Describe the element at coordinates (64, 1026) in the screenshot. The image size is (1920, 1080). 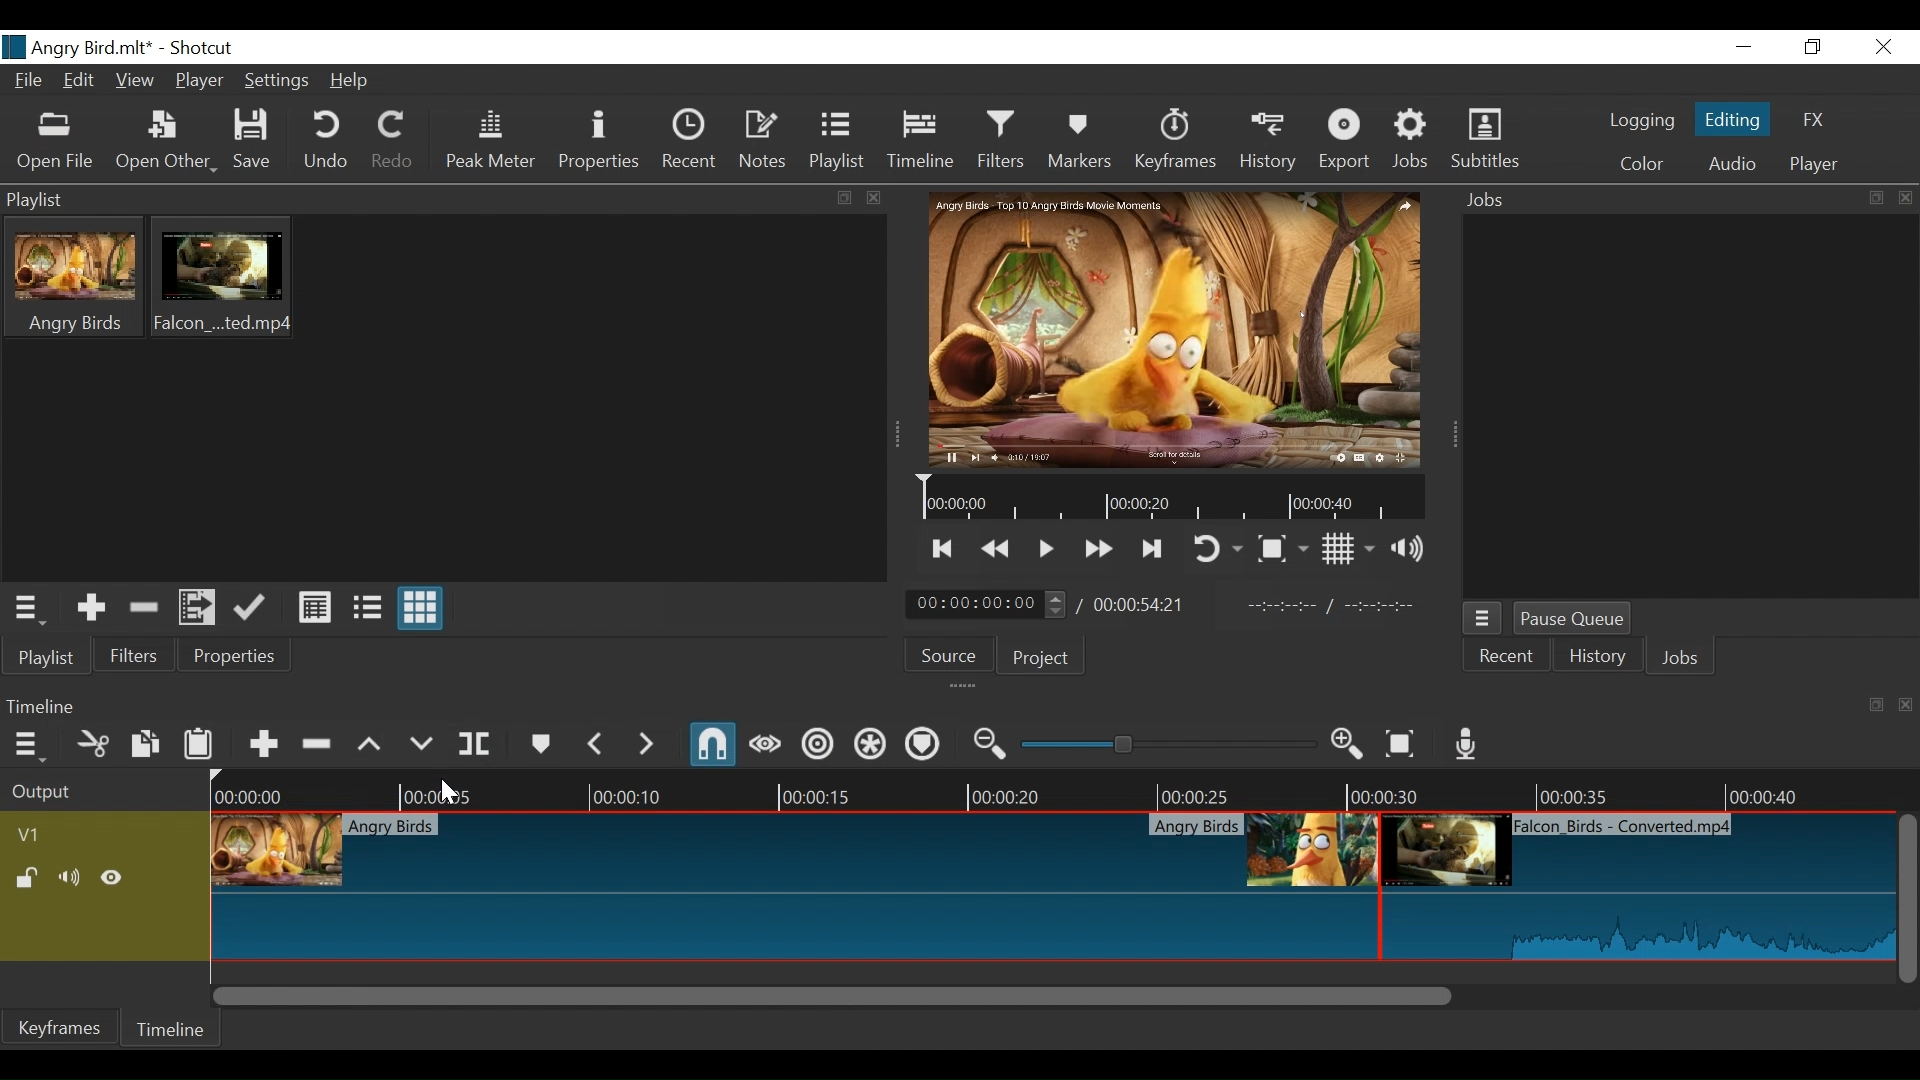
I see `Keyframe` at that location.